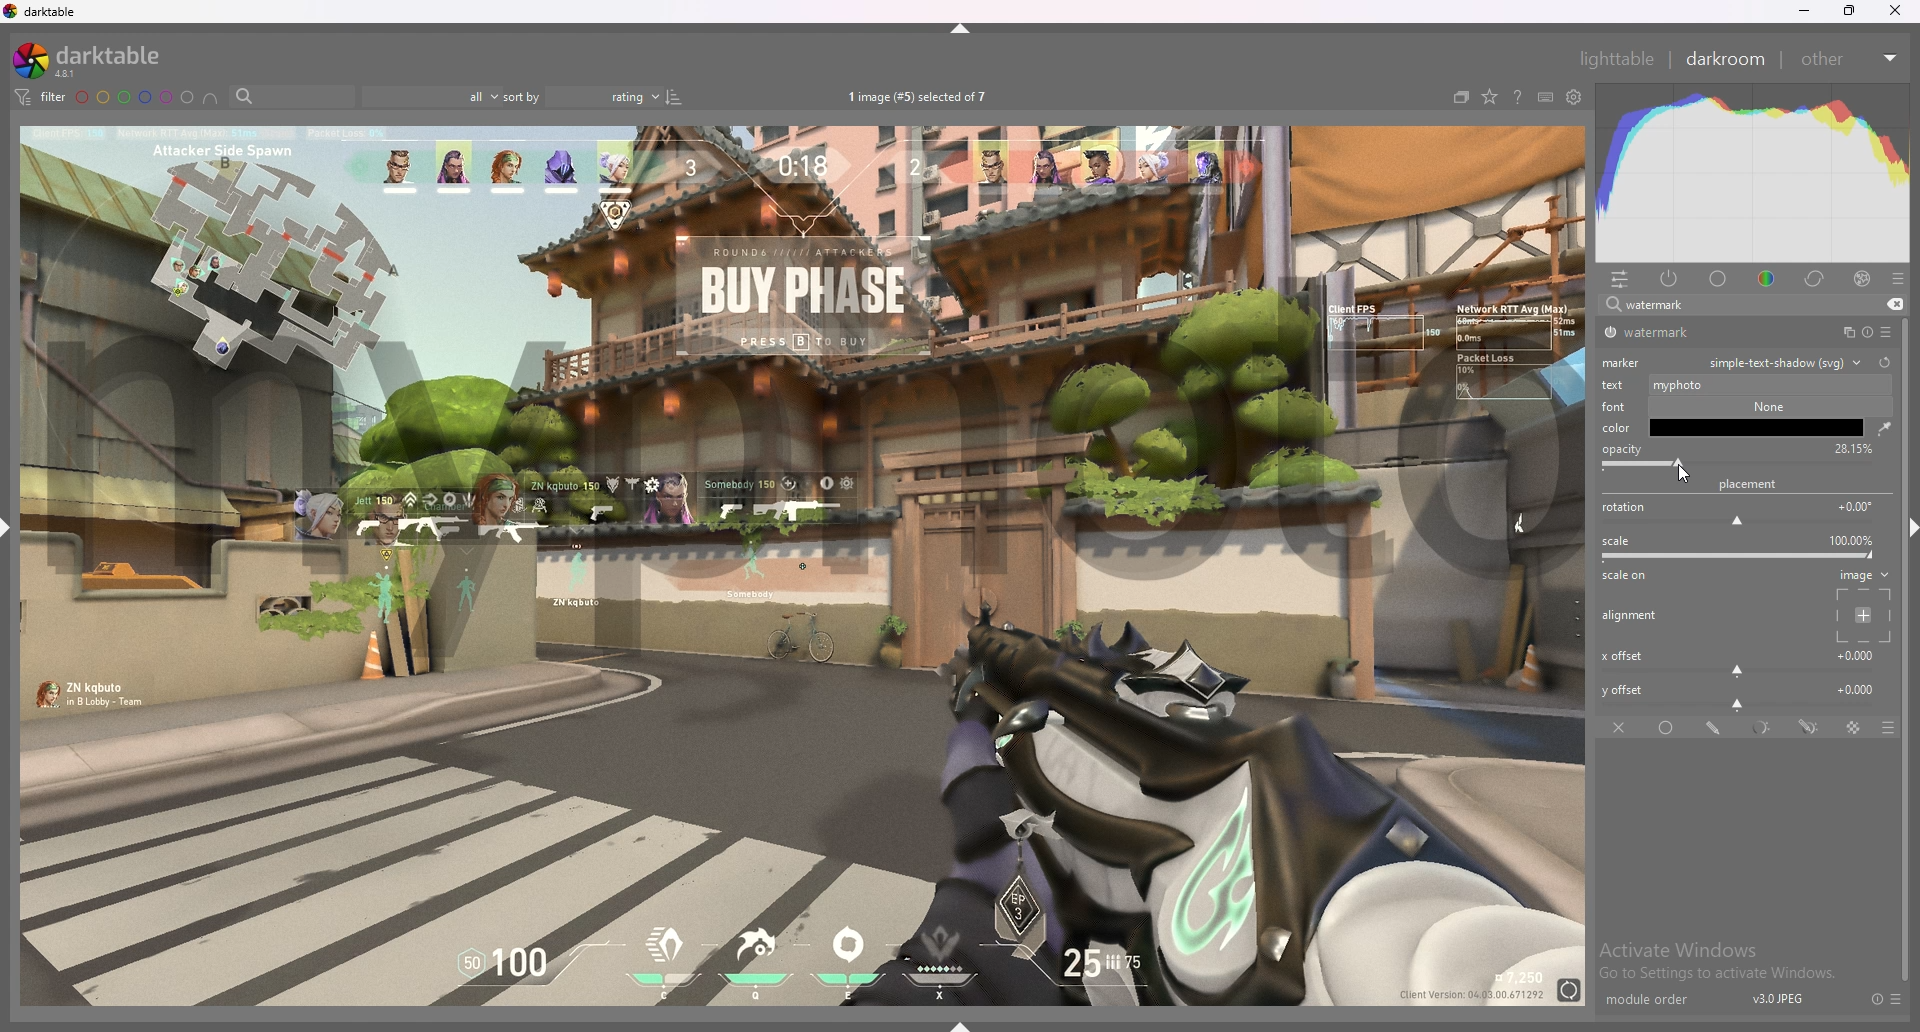 The height and width of the screenshot is (1032, 1920). Describe the element at coordinates (1727, 306) in the screenshot. I see `search module` at that location.